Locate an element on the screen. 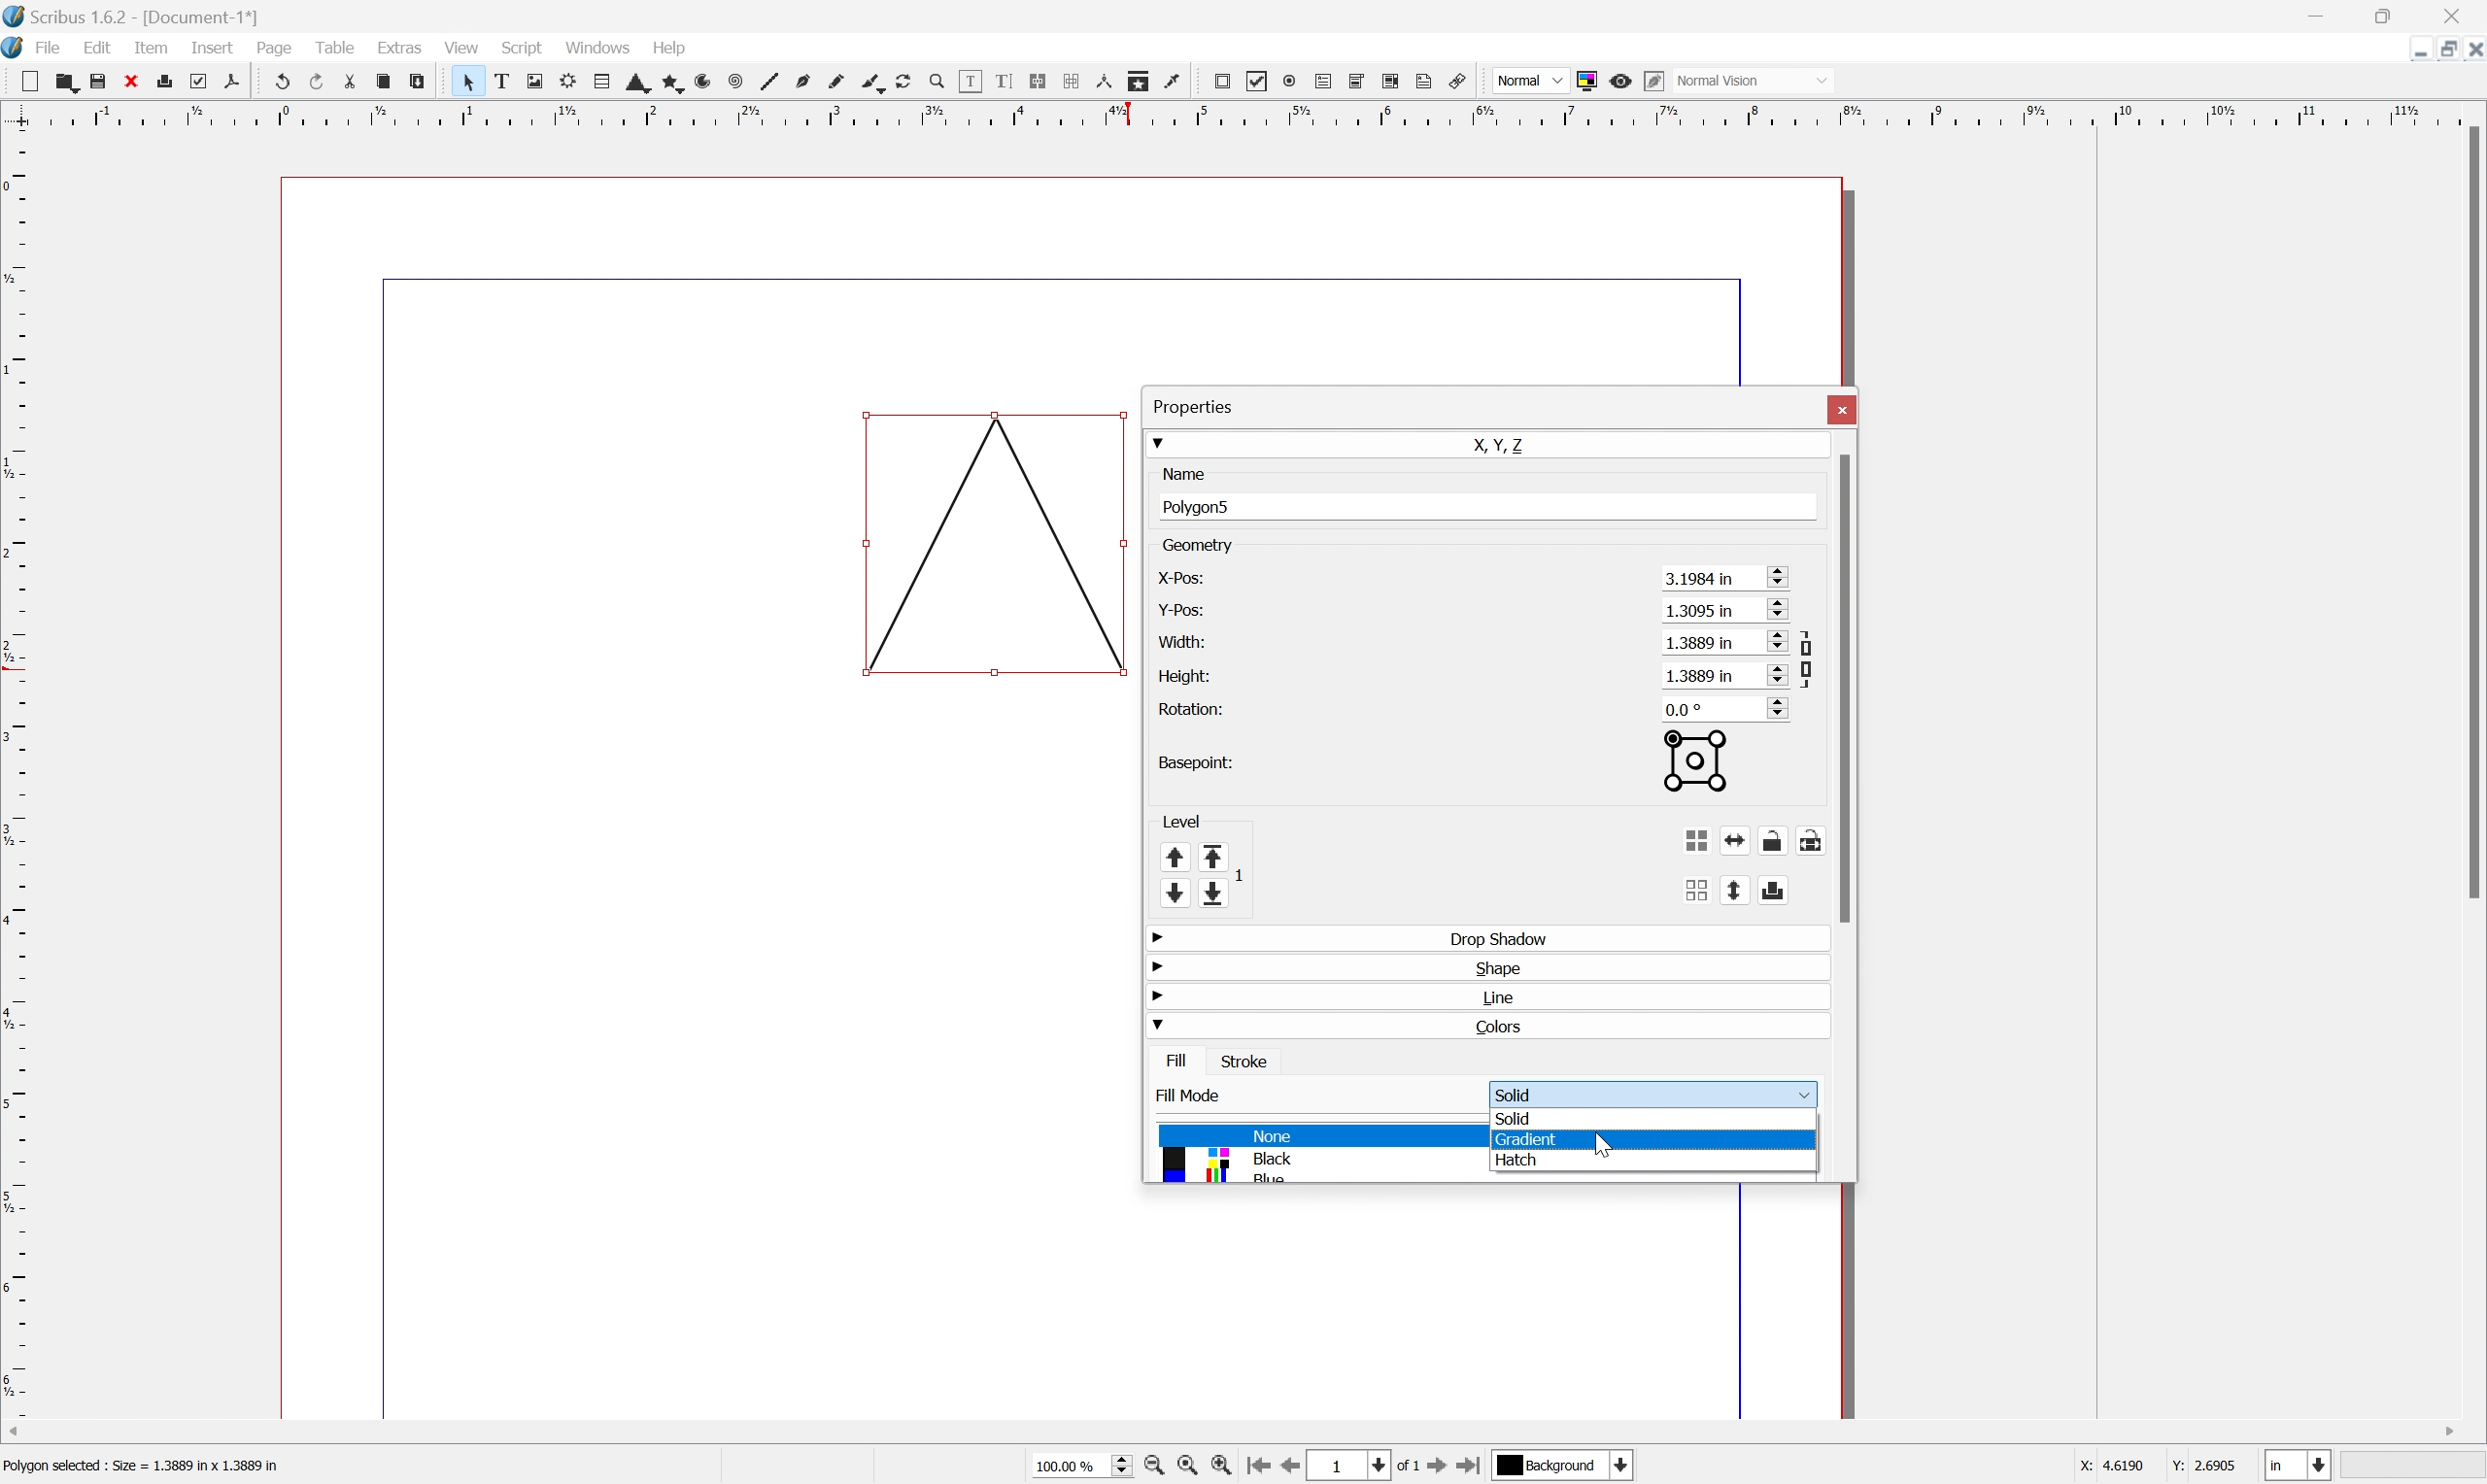  Edit is located at coordinates (100, 47).